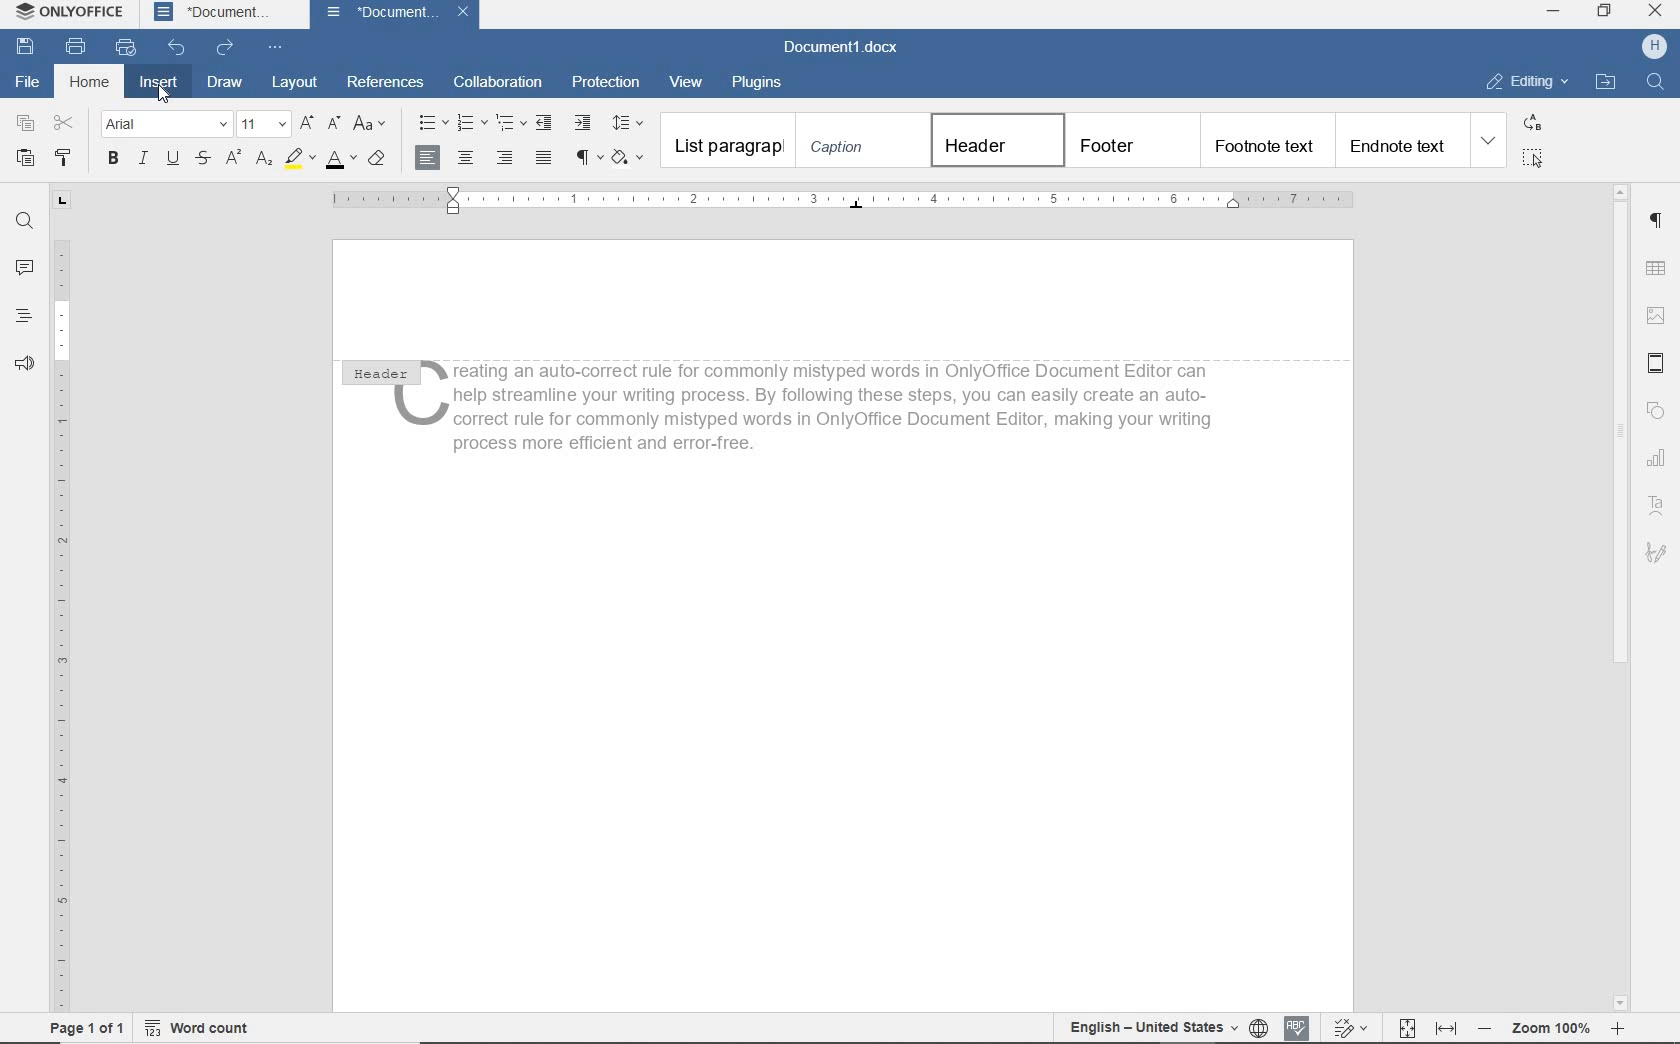 This screenshot has height=1044, width=1680. I want to click on PLUGINS, so click(756, 83).